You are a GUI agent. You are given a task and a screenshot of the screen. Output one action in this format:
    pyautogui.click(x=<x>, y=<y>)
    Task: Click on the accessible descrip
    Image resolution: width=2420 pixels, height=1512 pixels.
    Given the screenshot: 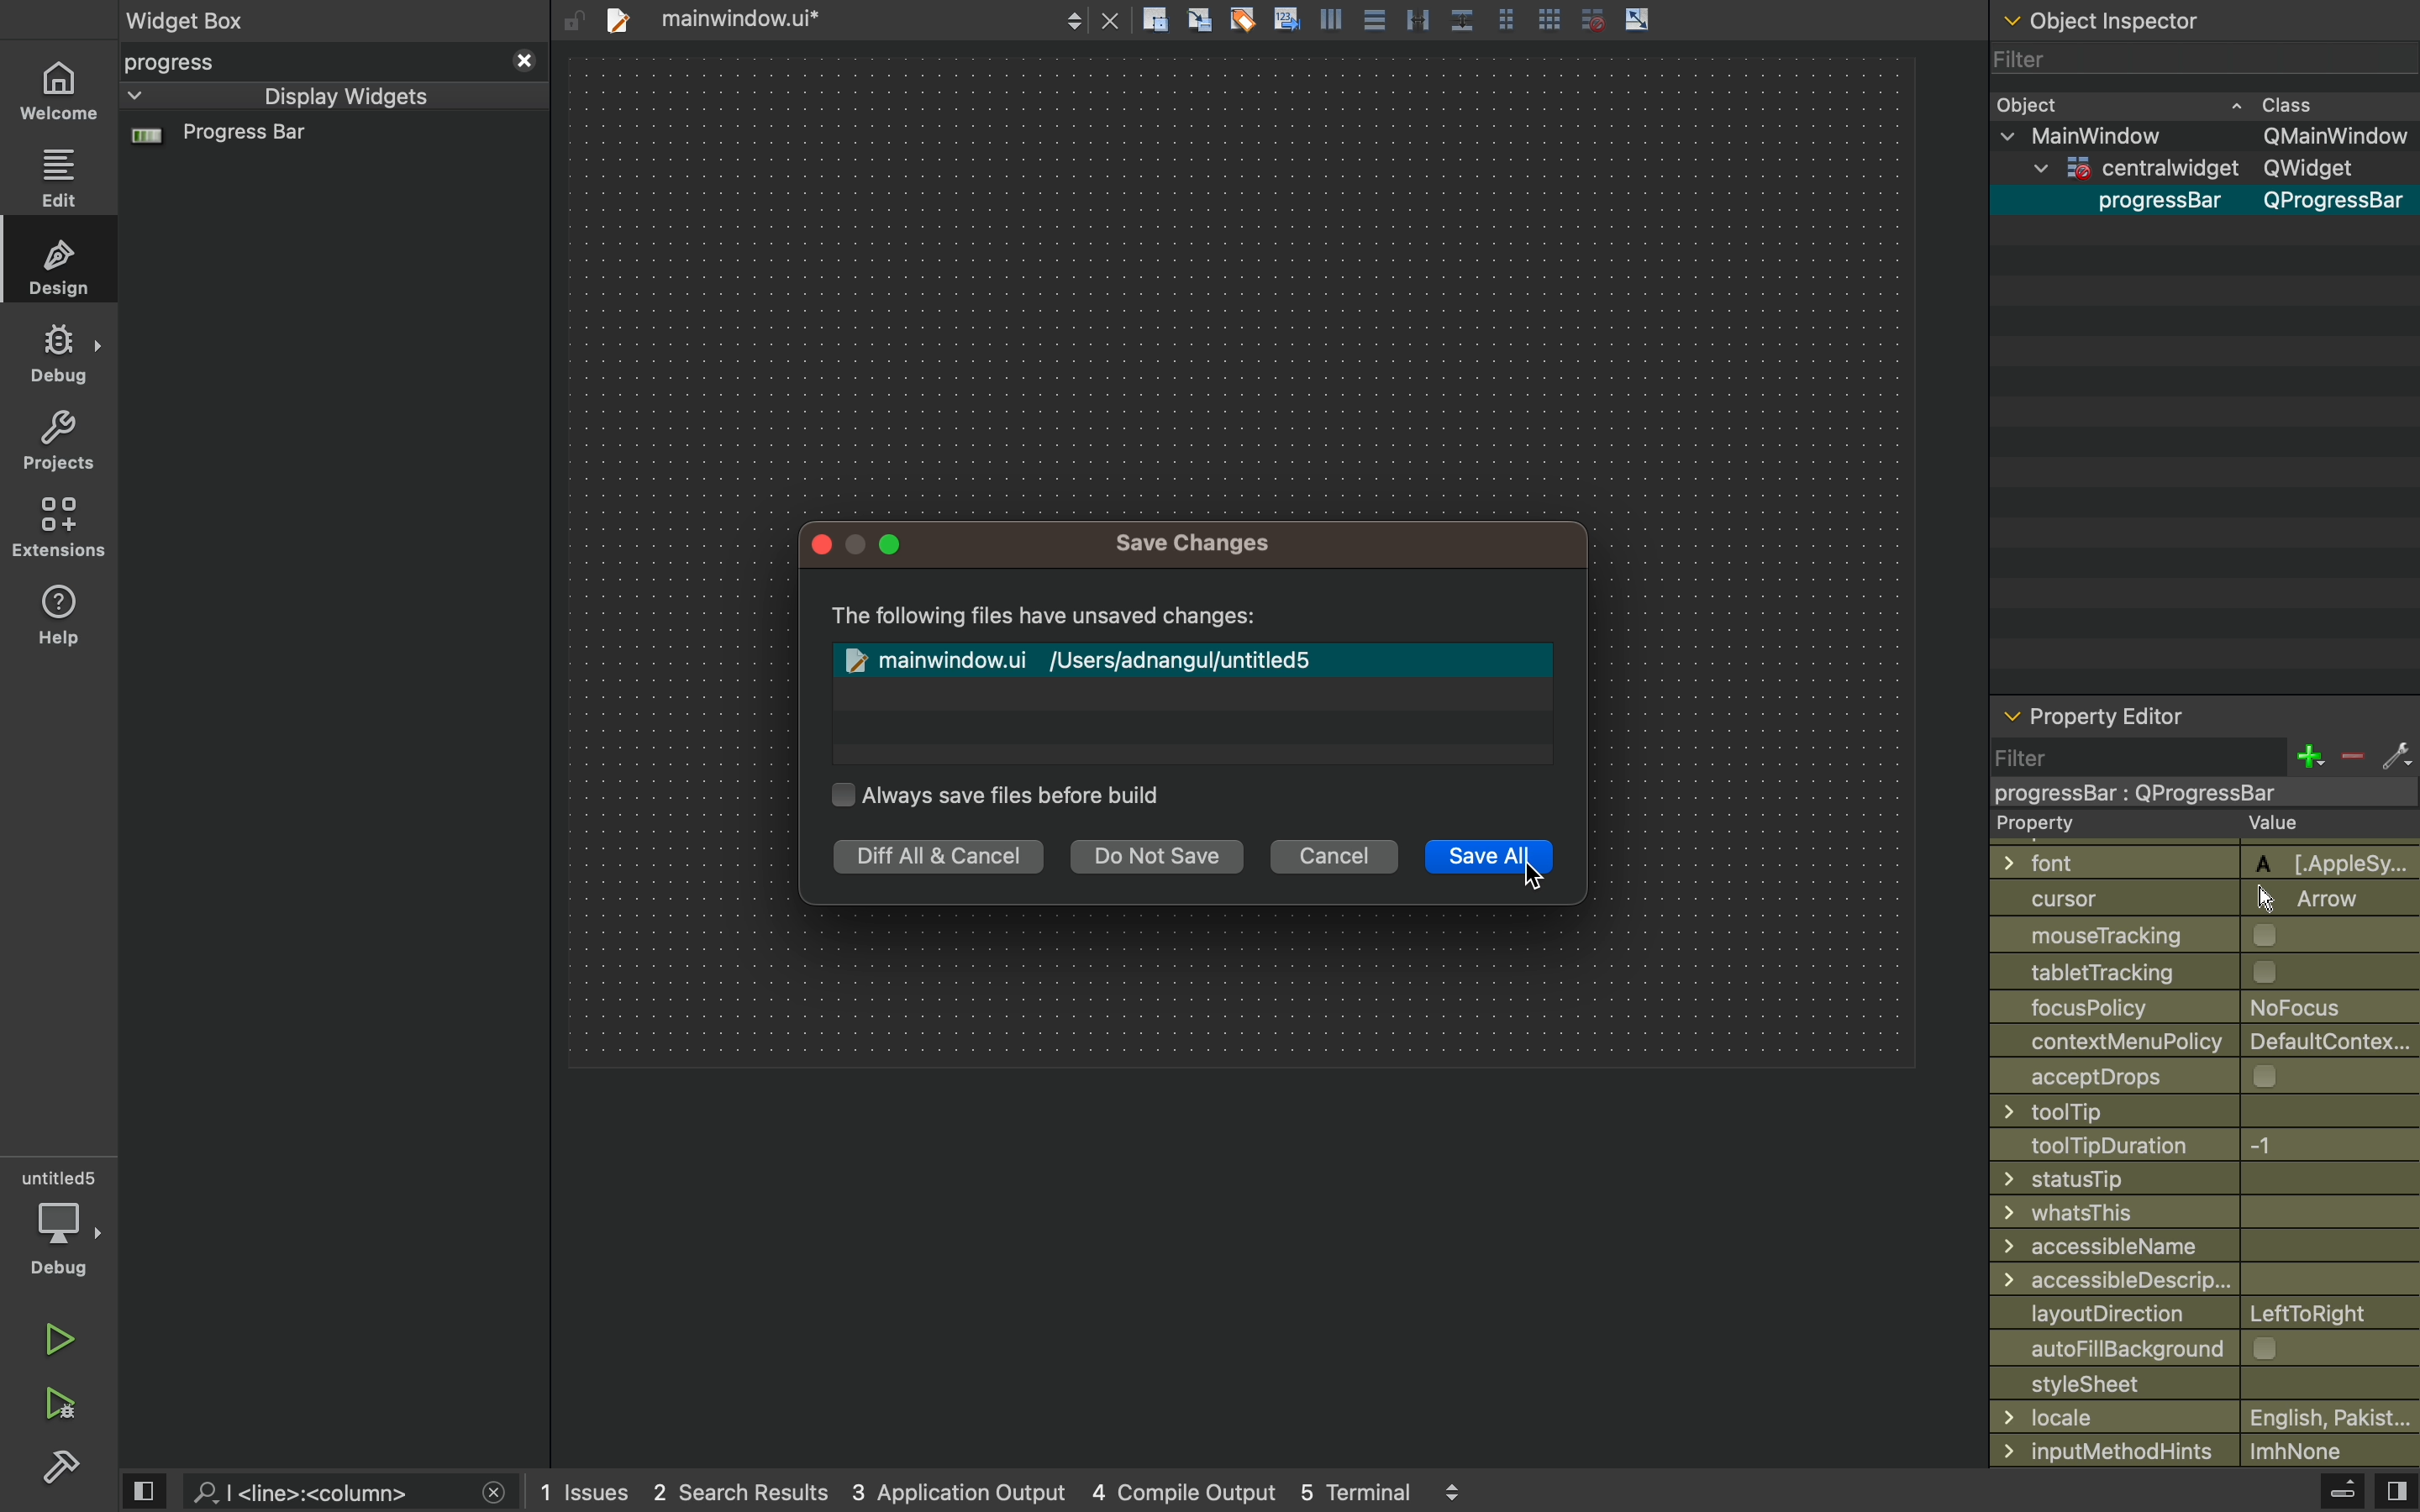 What is the action you would take?
    pyautogui.click(x=2178, y=1280)
    